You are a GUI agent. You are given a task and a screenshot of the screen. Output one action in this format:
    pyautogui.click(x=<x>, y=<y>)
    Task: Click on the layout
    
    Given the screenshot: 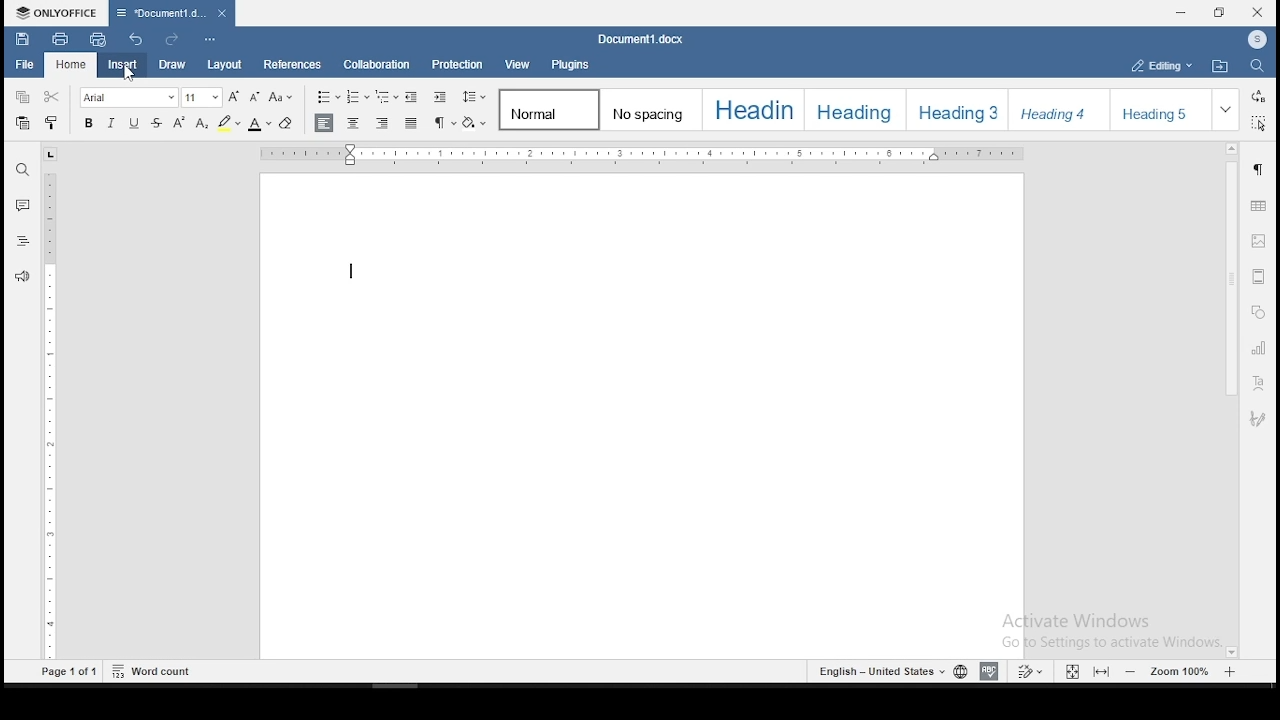 What is the action you would take?
    pyautogui.click(x=223, y=65)
    